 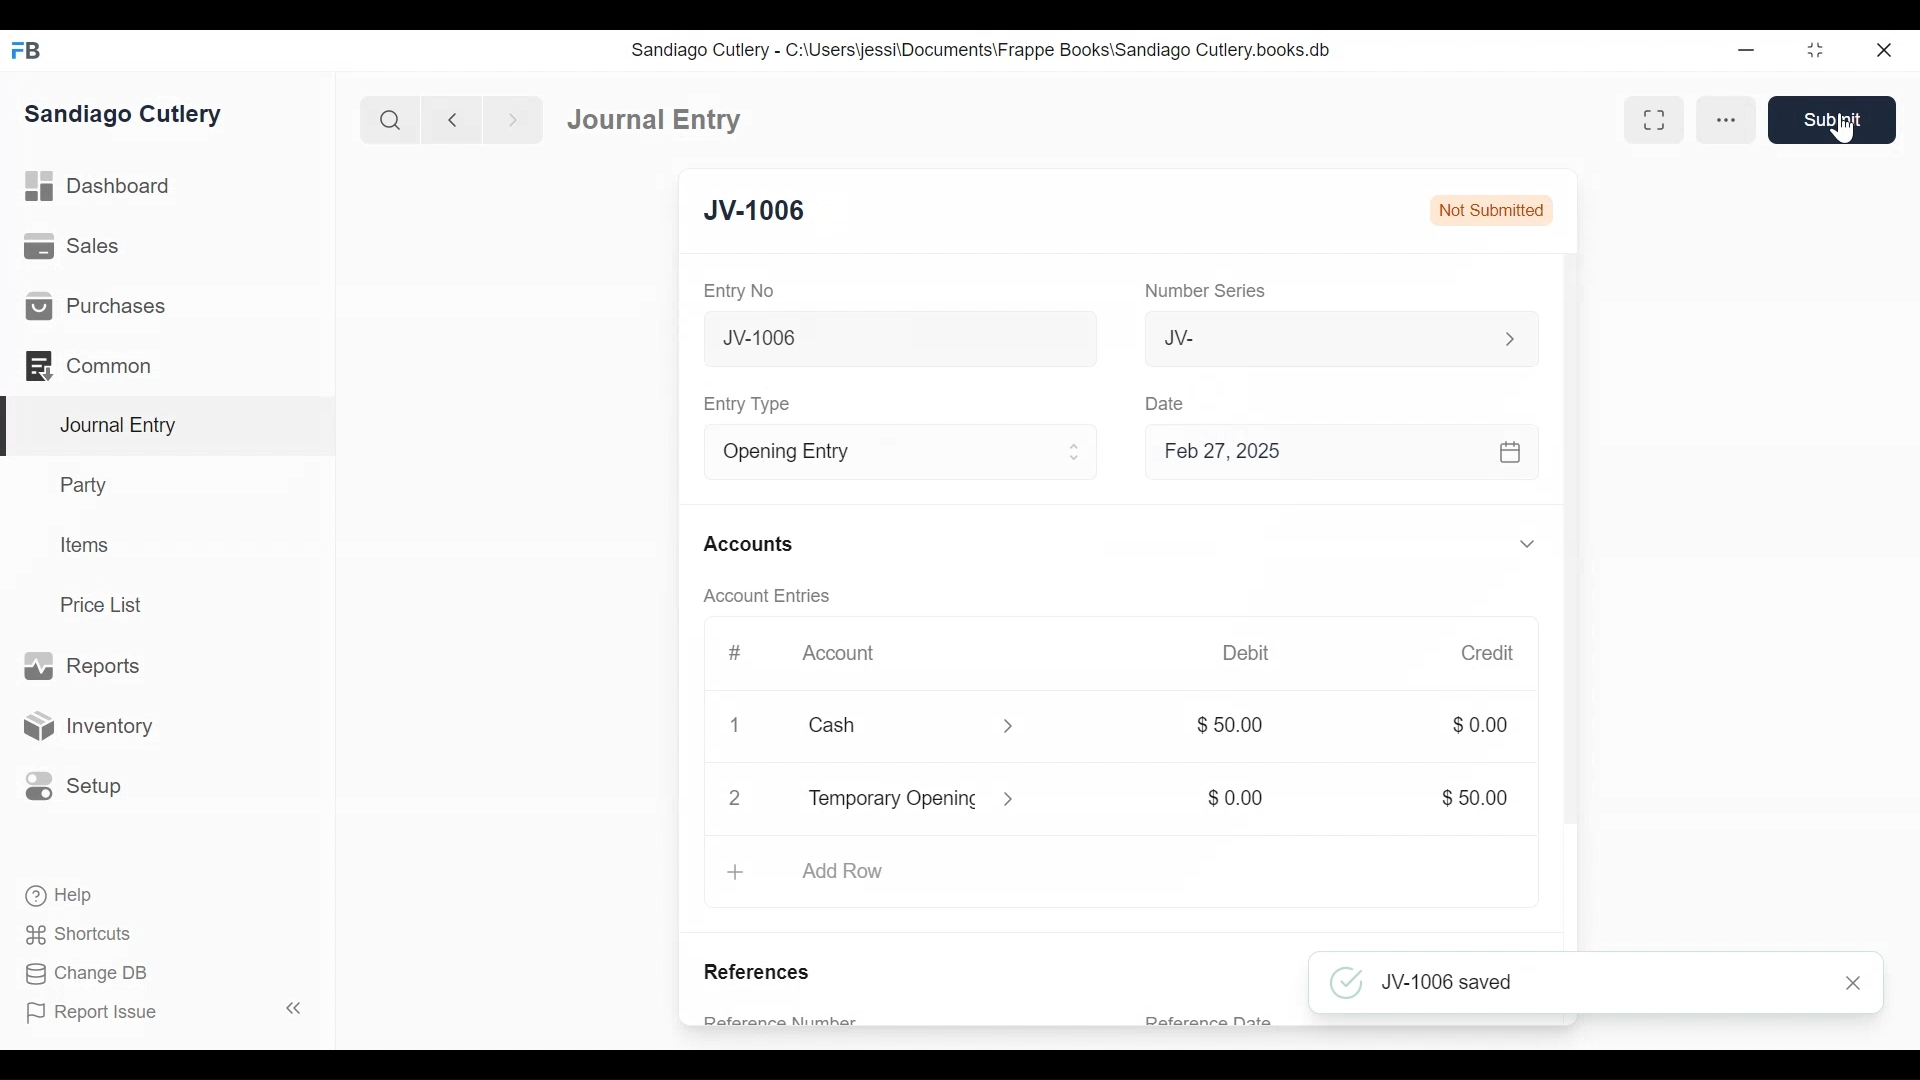 I want to click on Setup, so click(x=74, y=787).